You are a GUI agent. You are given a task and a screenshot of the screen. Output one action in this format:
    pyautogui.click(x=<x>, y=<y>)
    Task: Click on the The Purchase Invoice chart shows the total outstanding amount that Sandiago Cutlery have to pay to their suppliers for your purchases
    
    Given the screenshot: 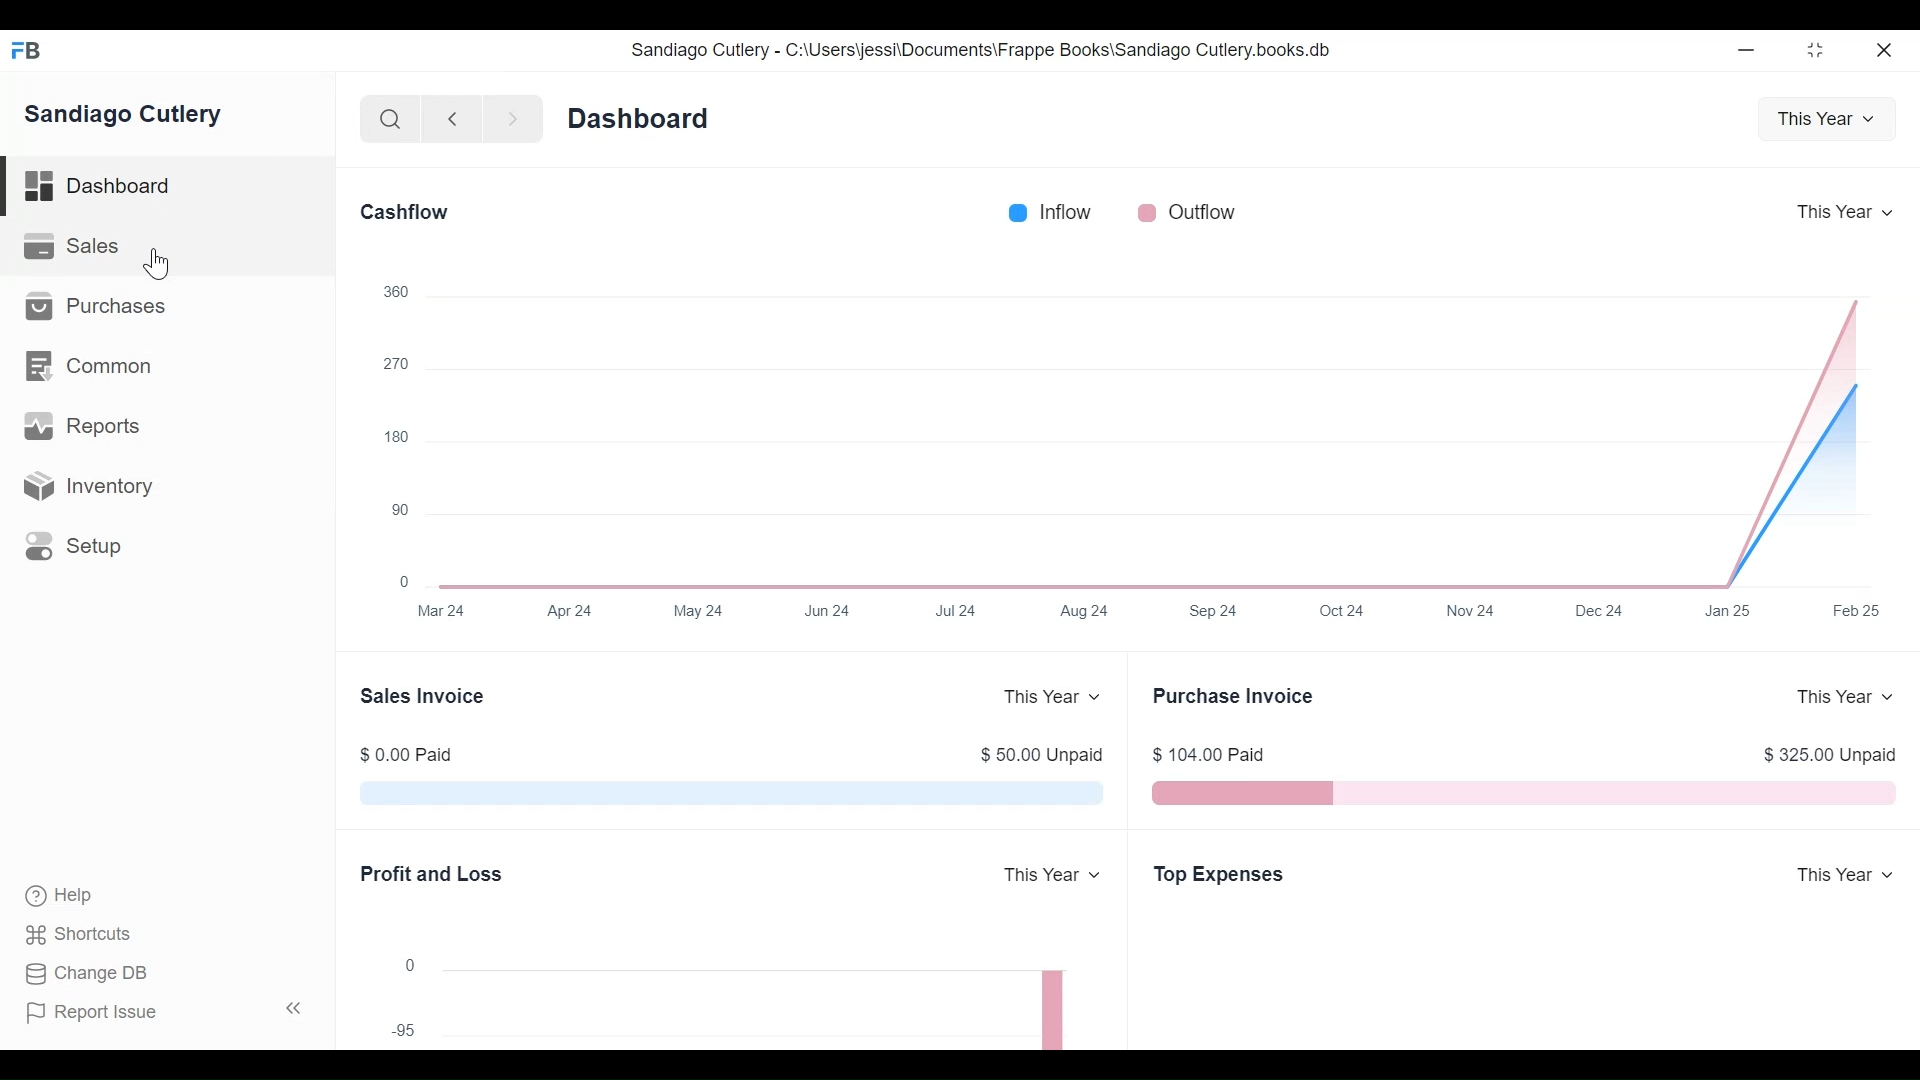 What is the action you would take?
    pyautogui.click(x=1525, y=792)
    